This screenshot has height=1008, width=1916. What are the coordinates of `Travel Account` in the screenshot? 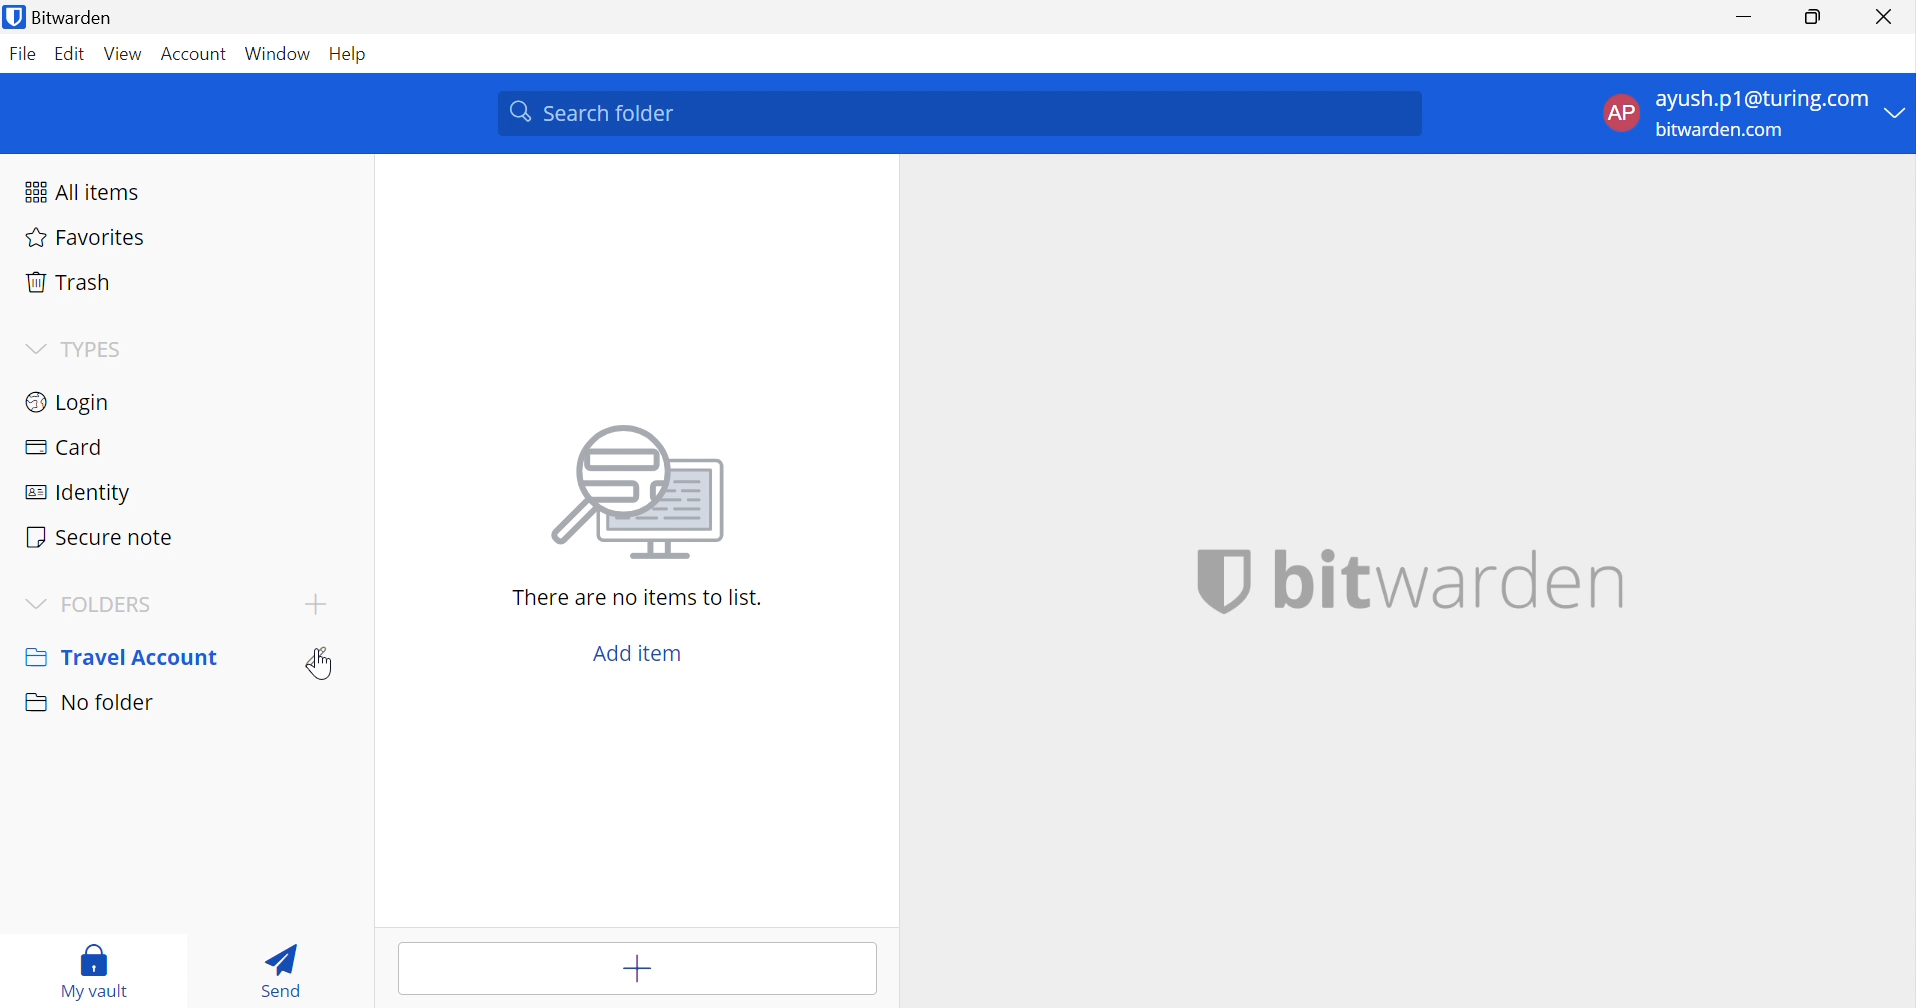 It's located at (123, 655).